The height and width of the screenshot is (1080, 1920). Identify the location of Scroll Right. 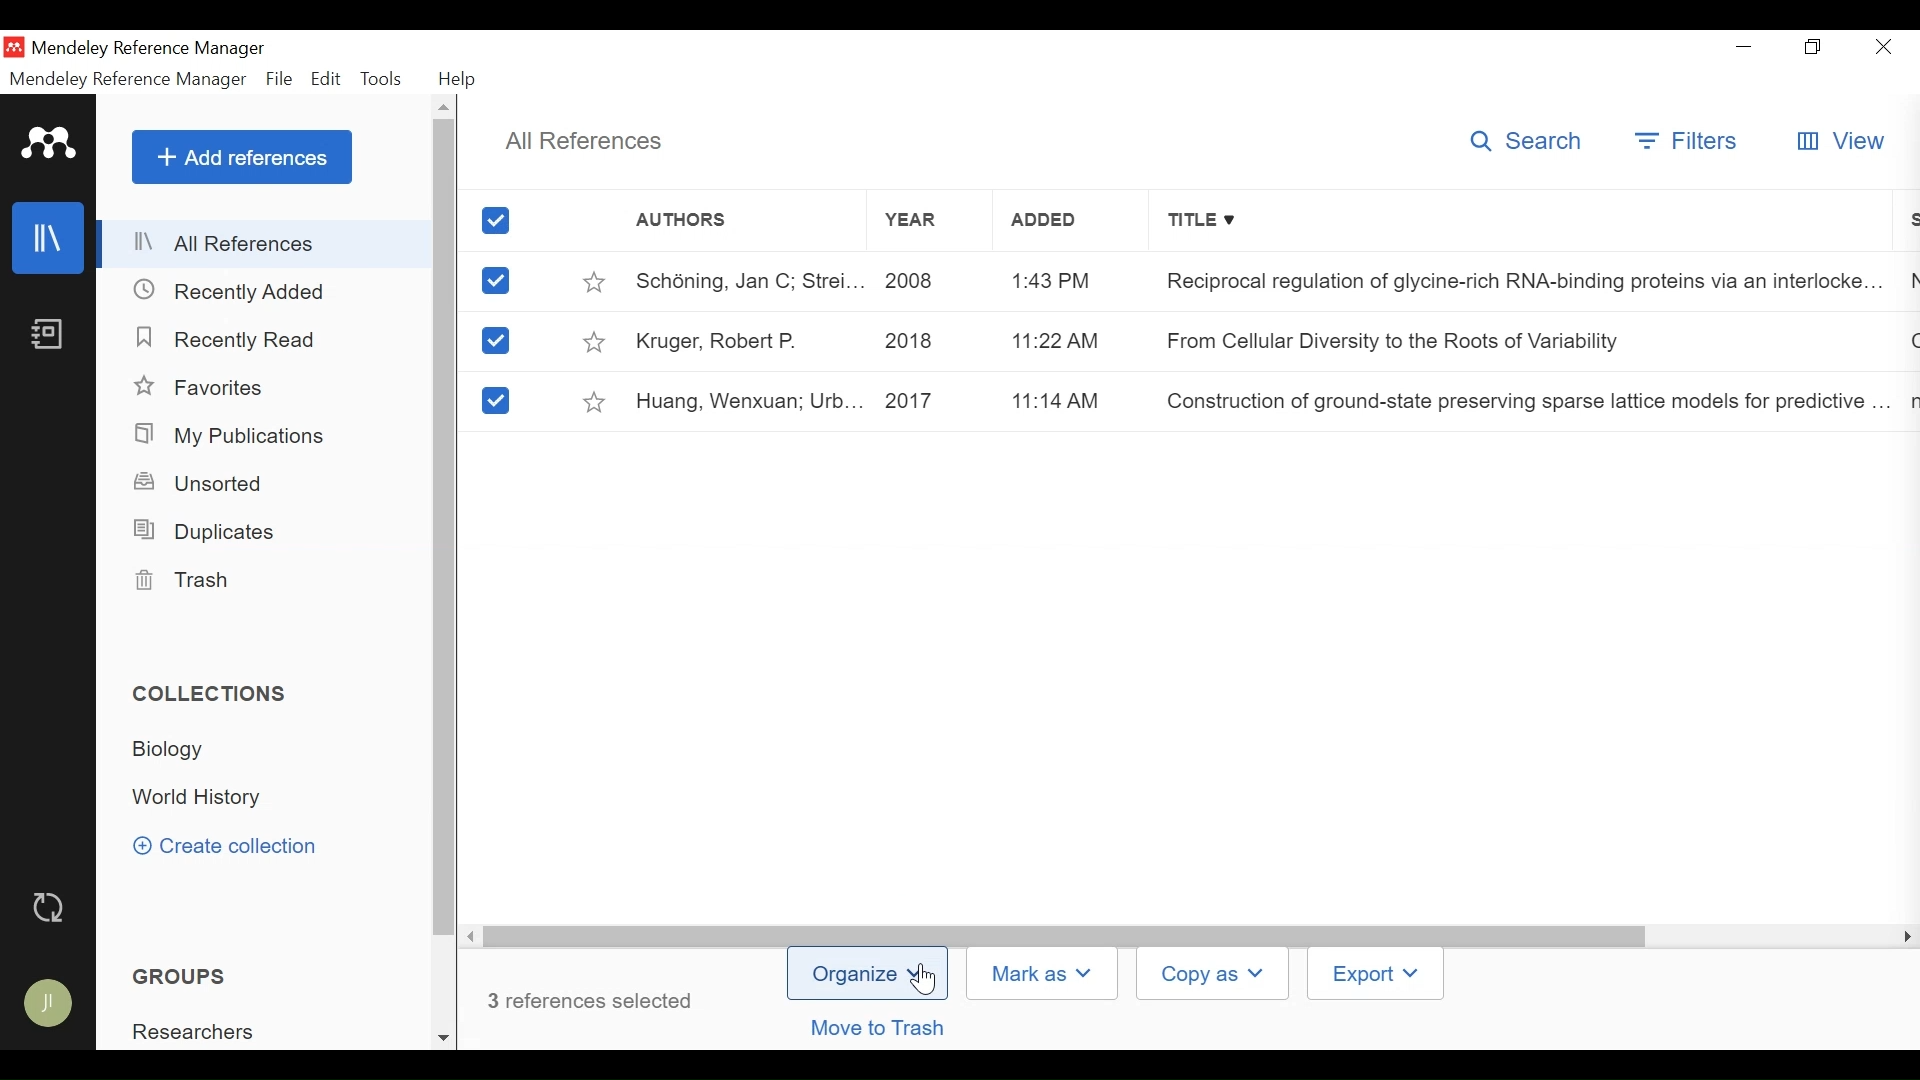
(472, 936).